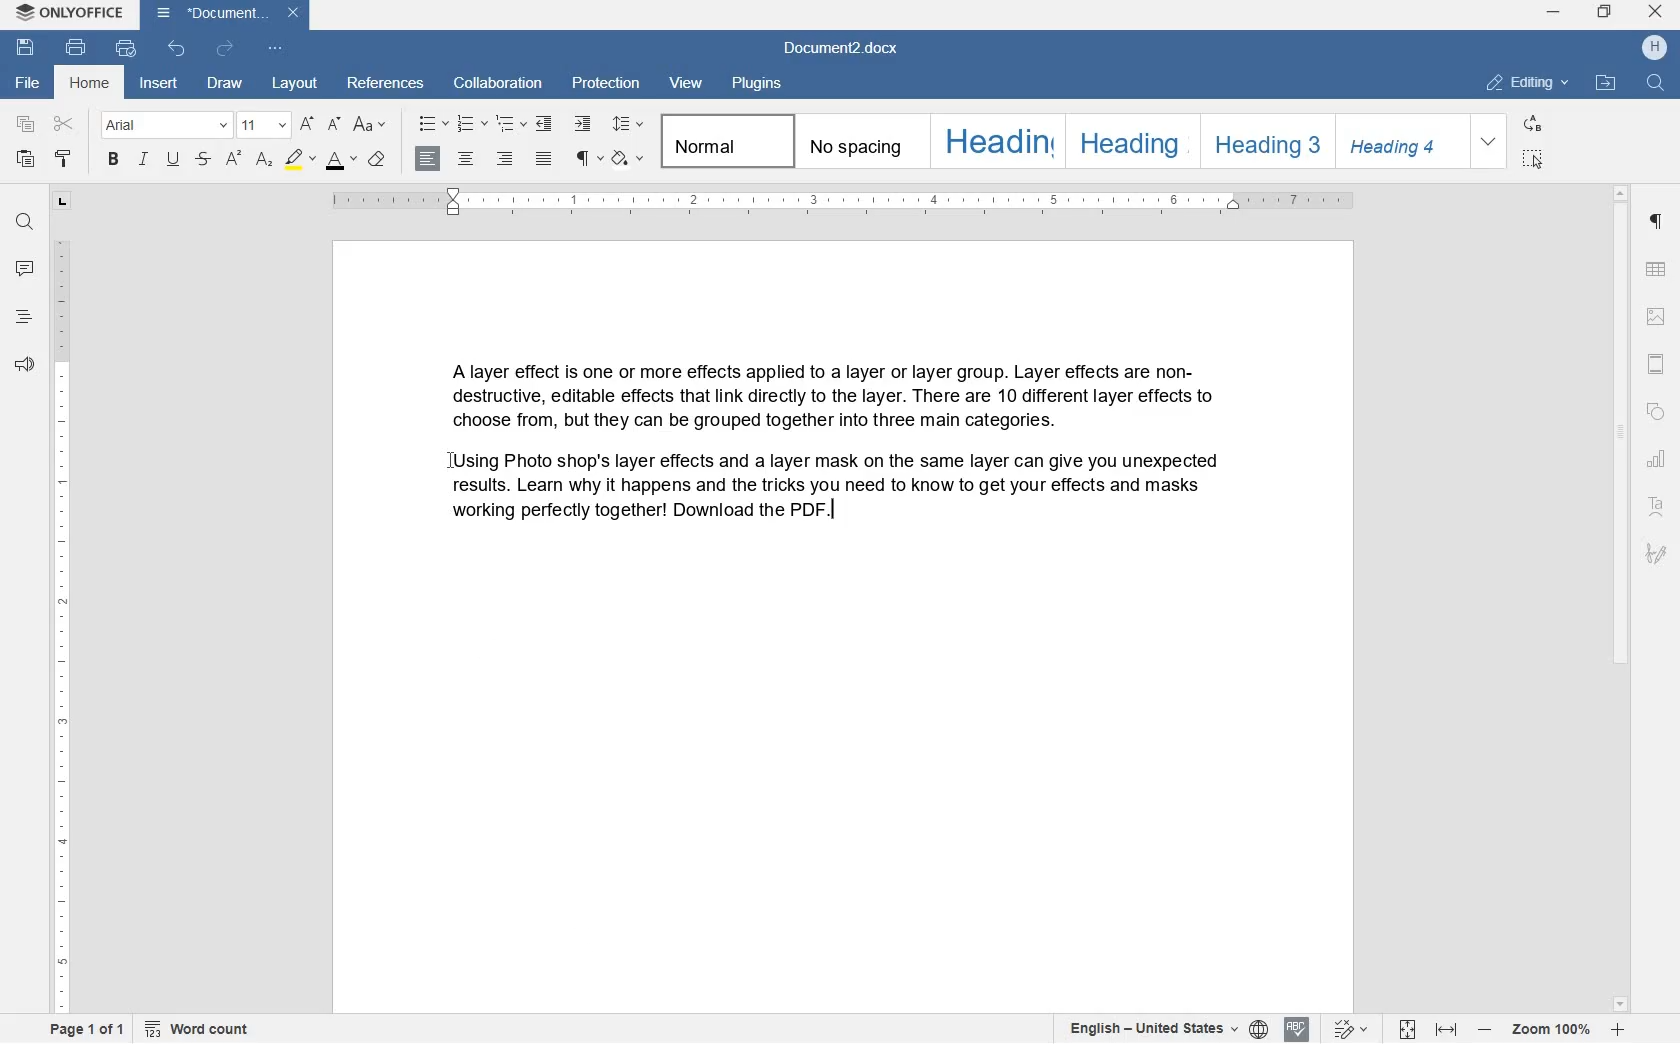 Image resolution: width=1680 pixels, height=1044 pixels. What do you see at coordinates (428, 160) in the screenshot?
I see `LEFT ALIGNMENT` at bounding box center [428, 160].